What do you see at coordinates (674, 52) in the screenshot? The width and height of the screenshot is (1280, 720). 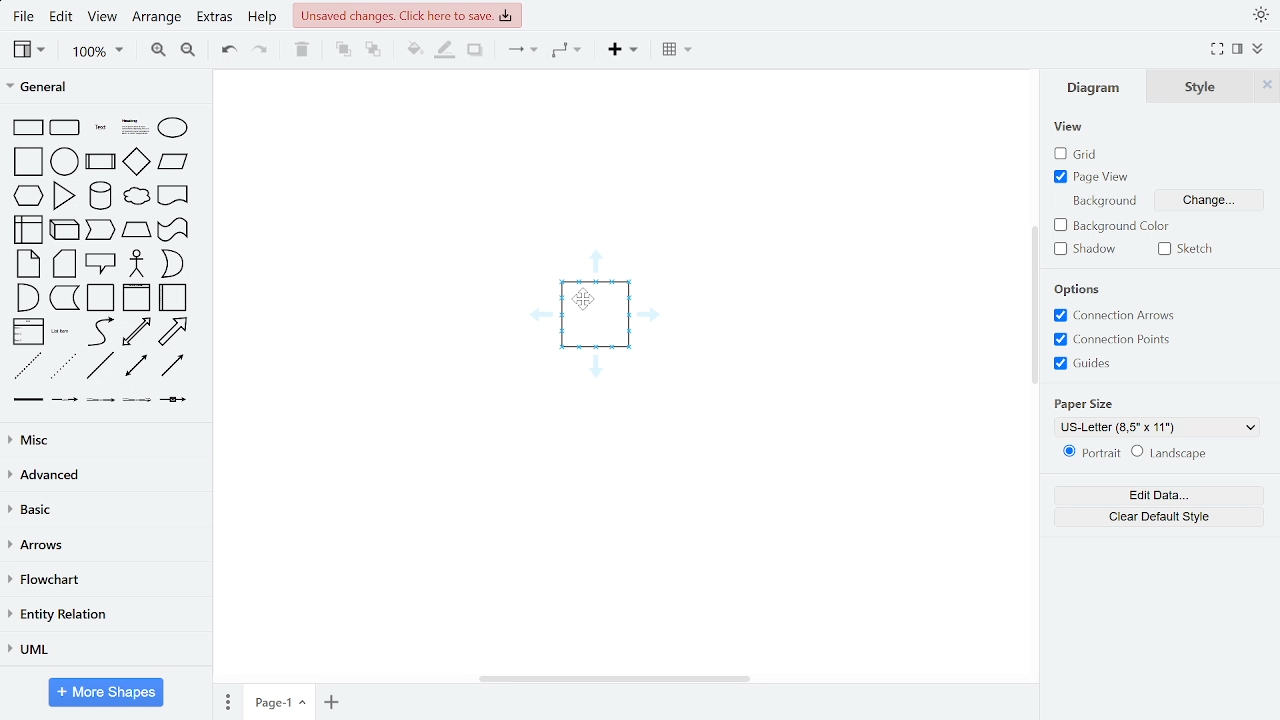 I see `table` at bounding box center [674, 52].